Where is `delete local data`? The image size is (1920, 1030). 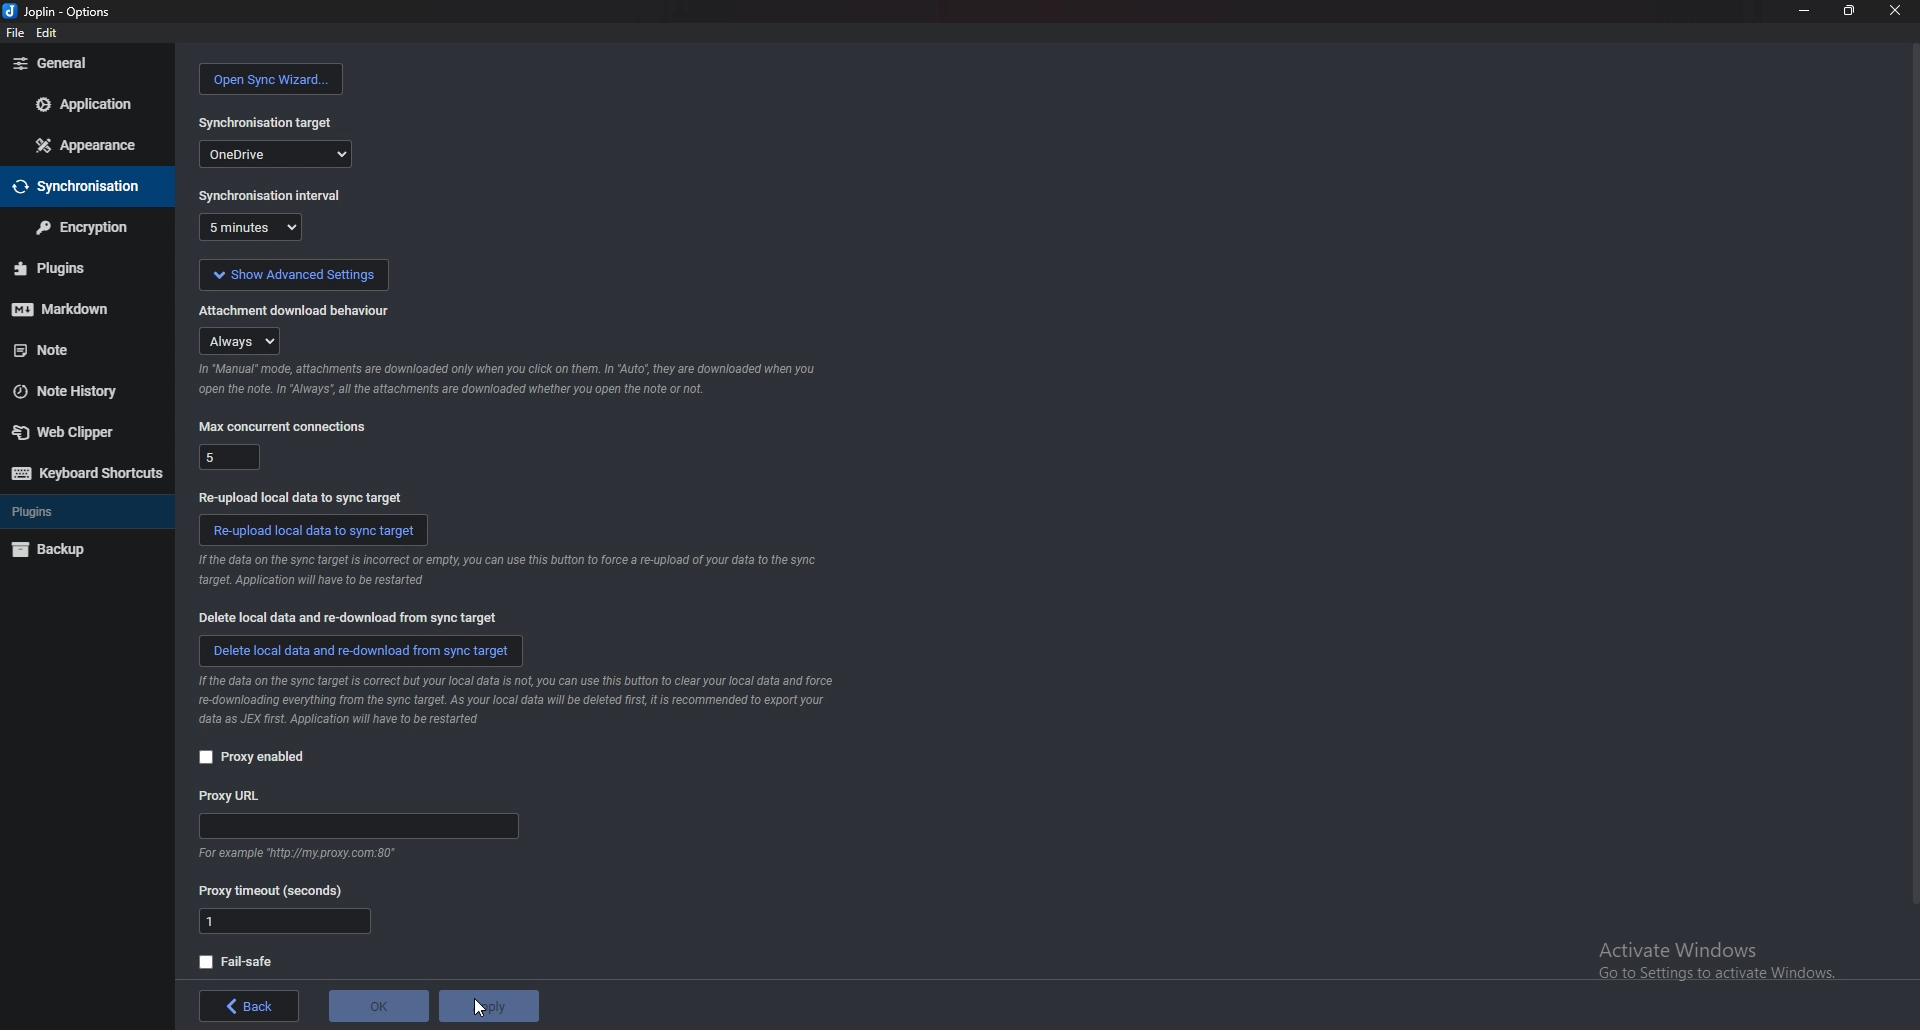 delete local data is located at coordinates (354, 618).